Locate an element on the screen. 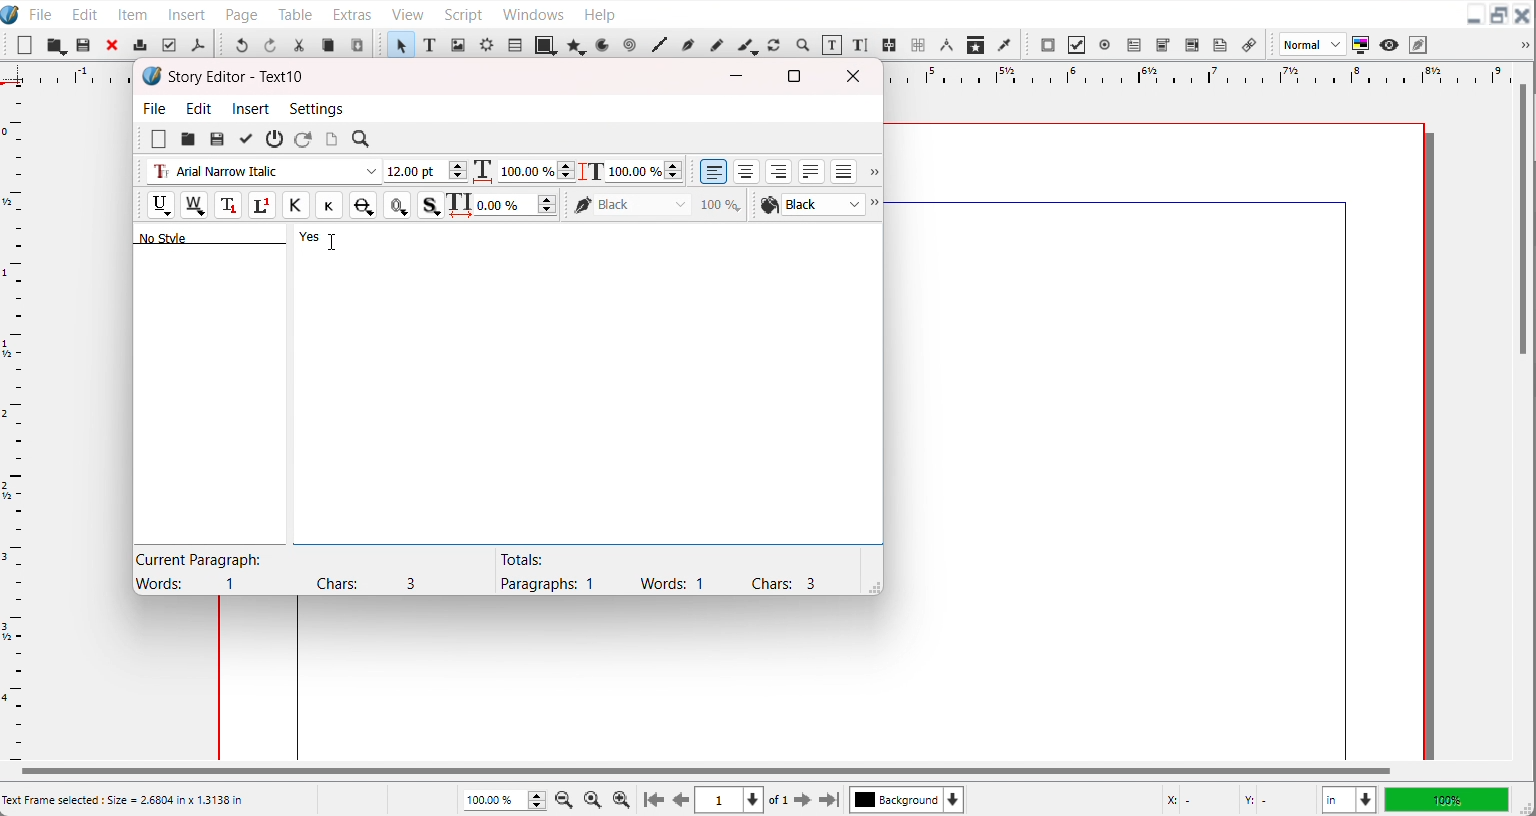  100% is located at coordinates (1446, 799).